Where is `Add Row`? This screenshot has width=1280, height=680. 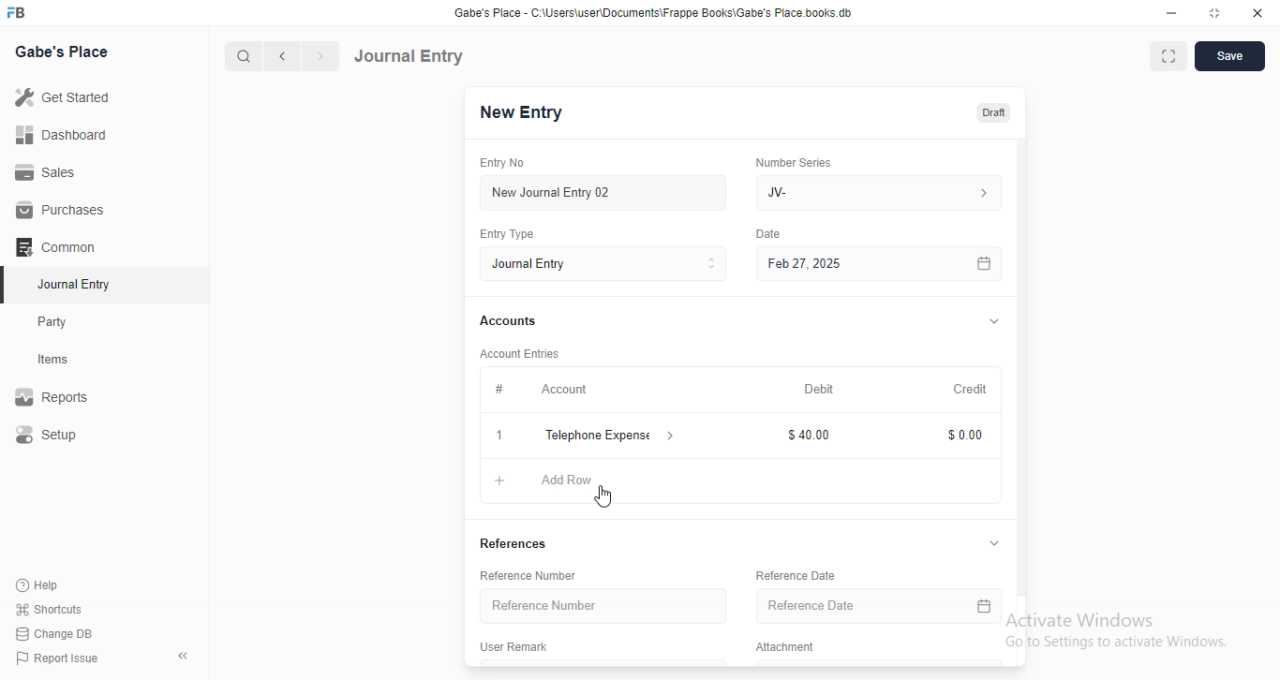 Add Row is located at coordinates (579, 479).